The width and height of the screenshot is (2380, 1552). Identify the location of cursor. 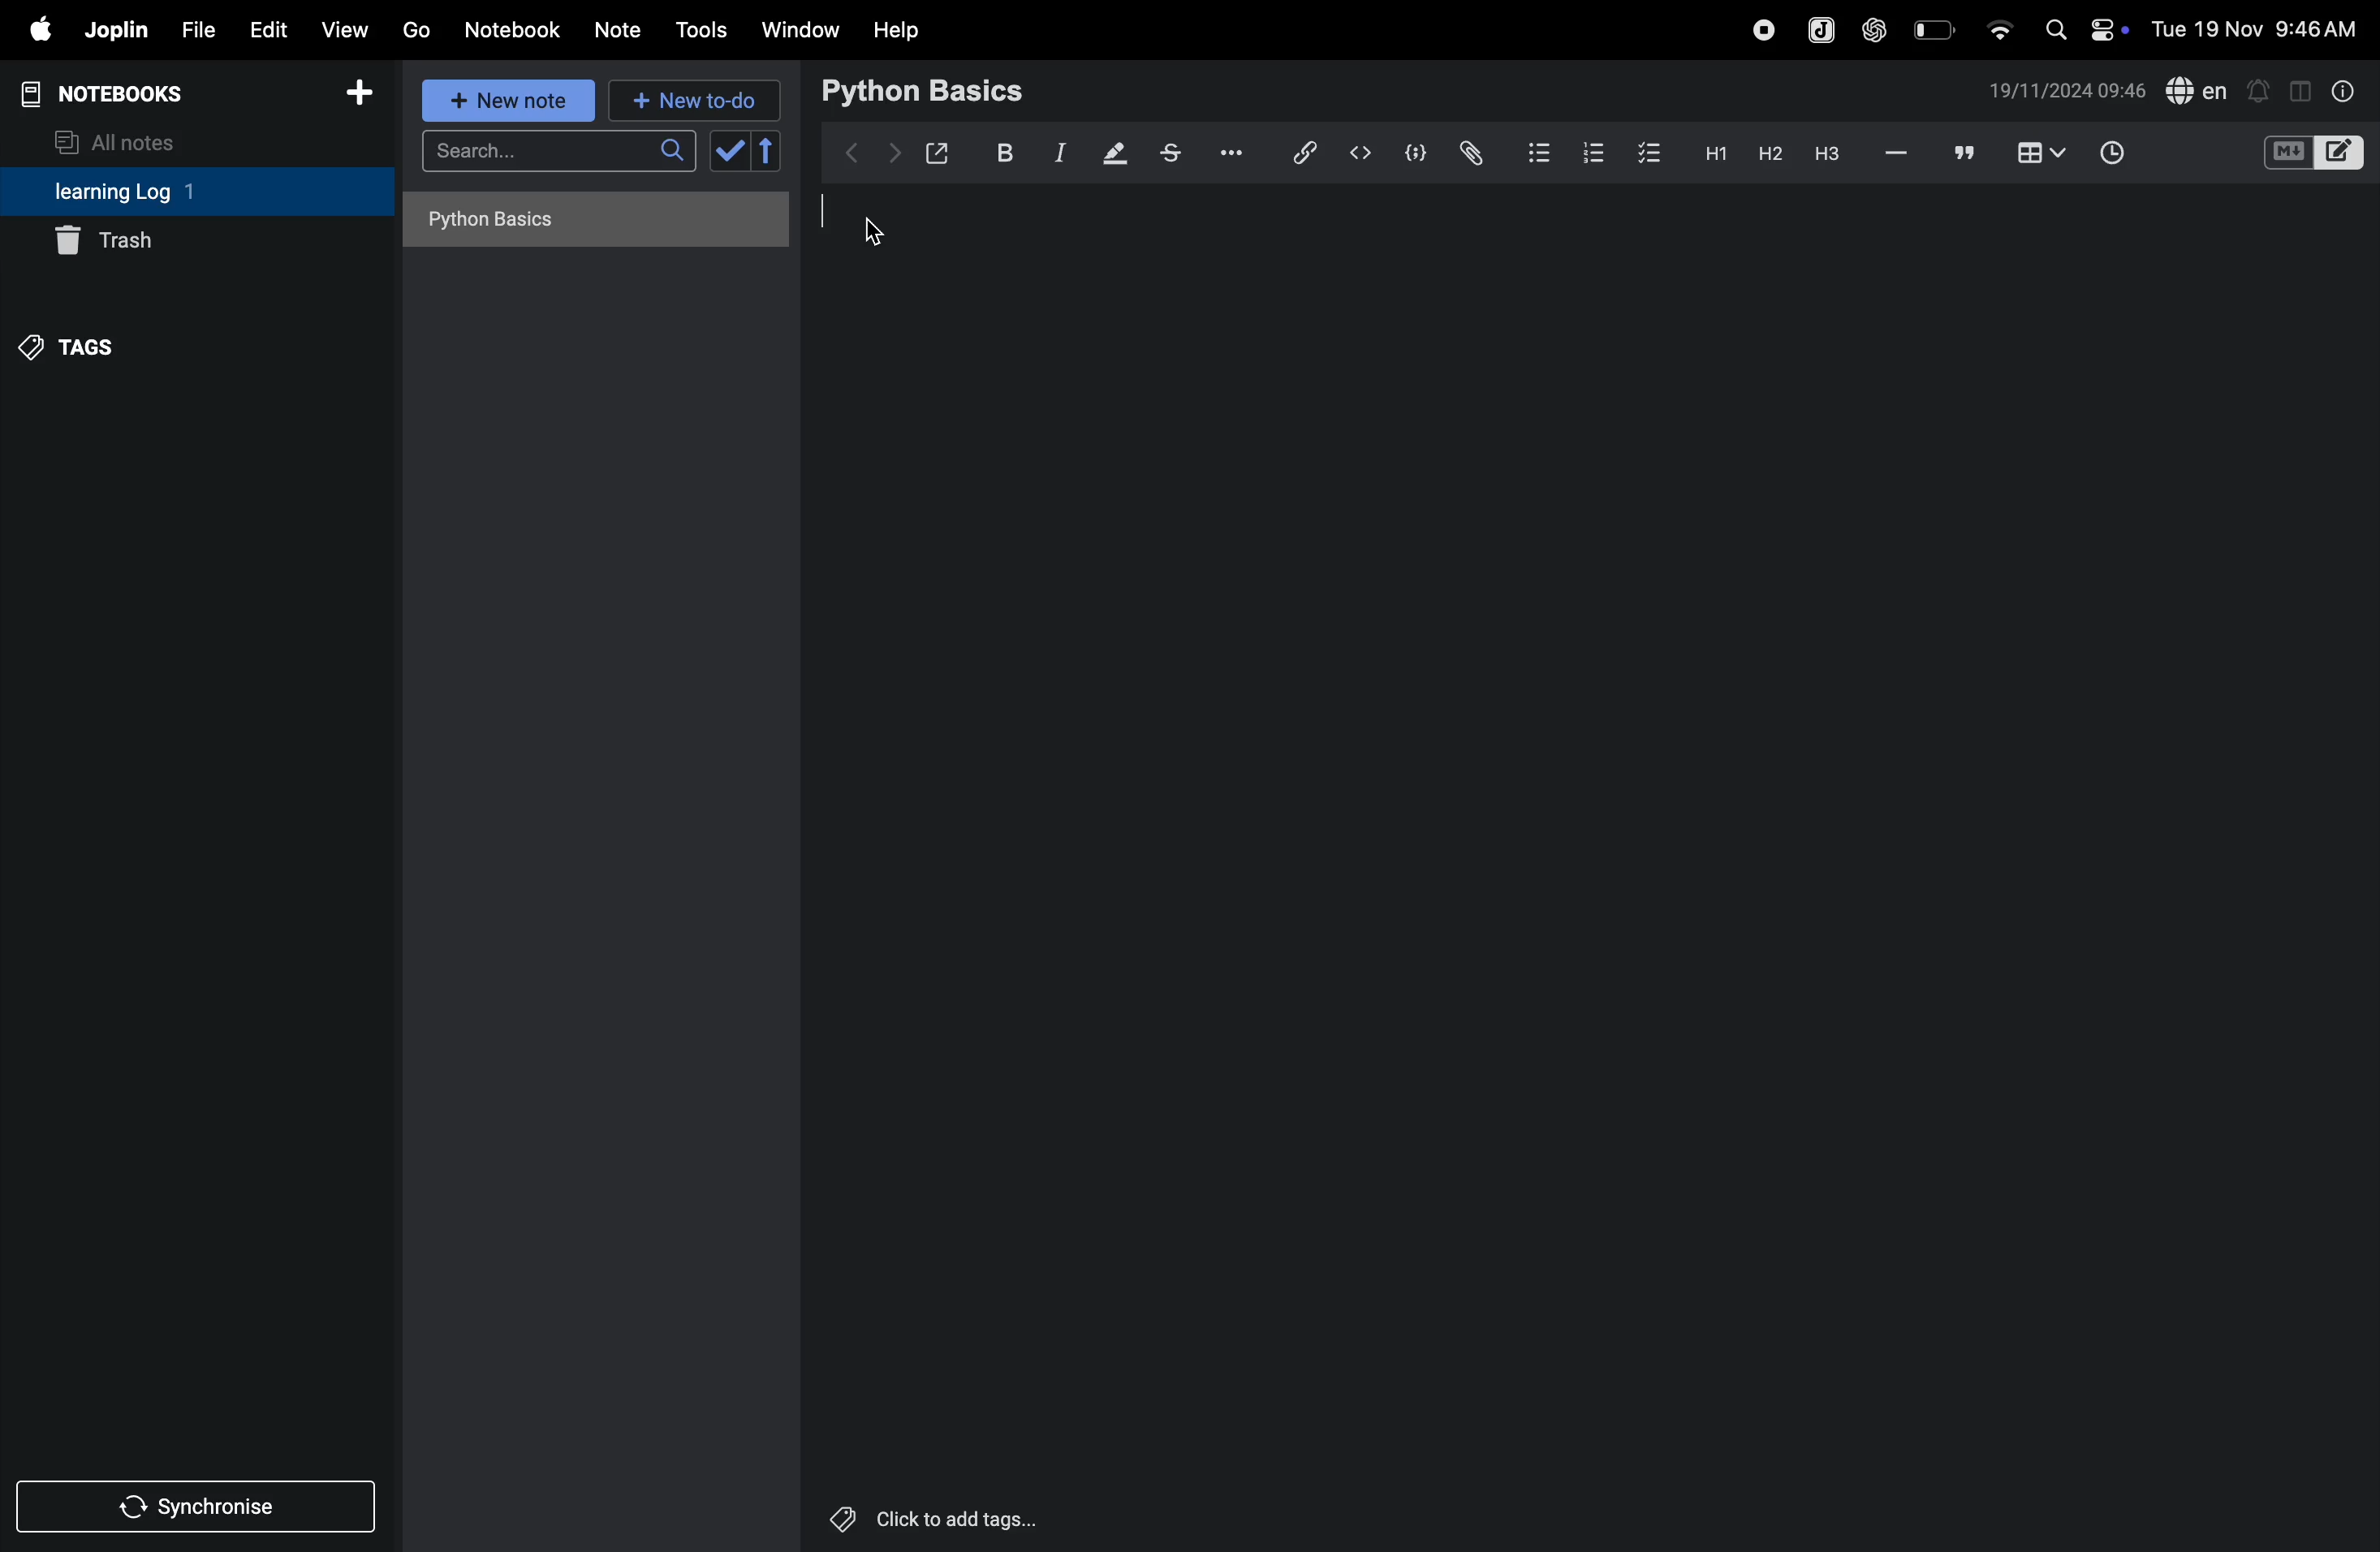
(828, 211).